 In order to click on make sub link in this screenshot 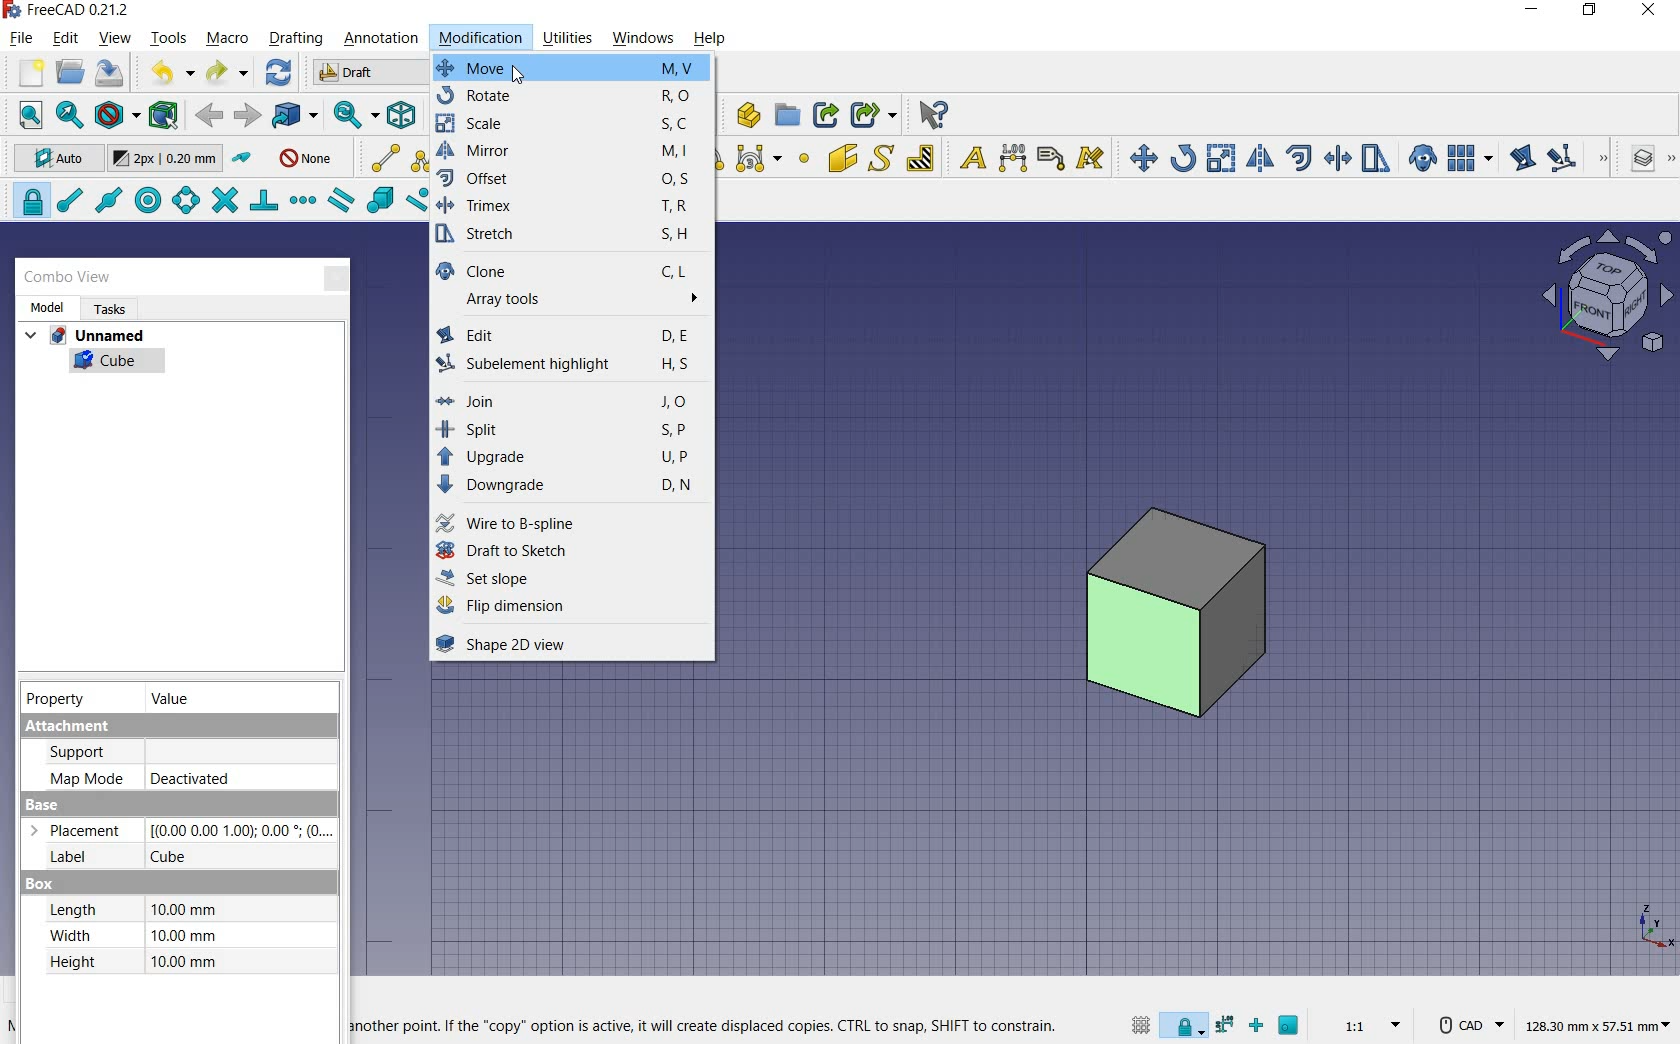, I will do `click(873, 115)`.